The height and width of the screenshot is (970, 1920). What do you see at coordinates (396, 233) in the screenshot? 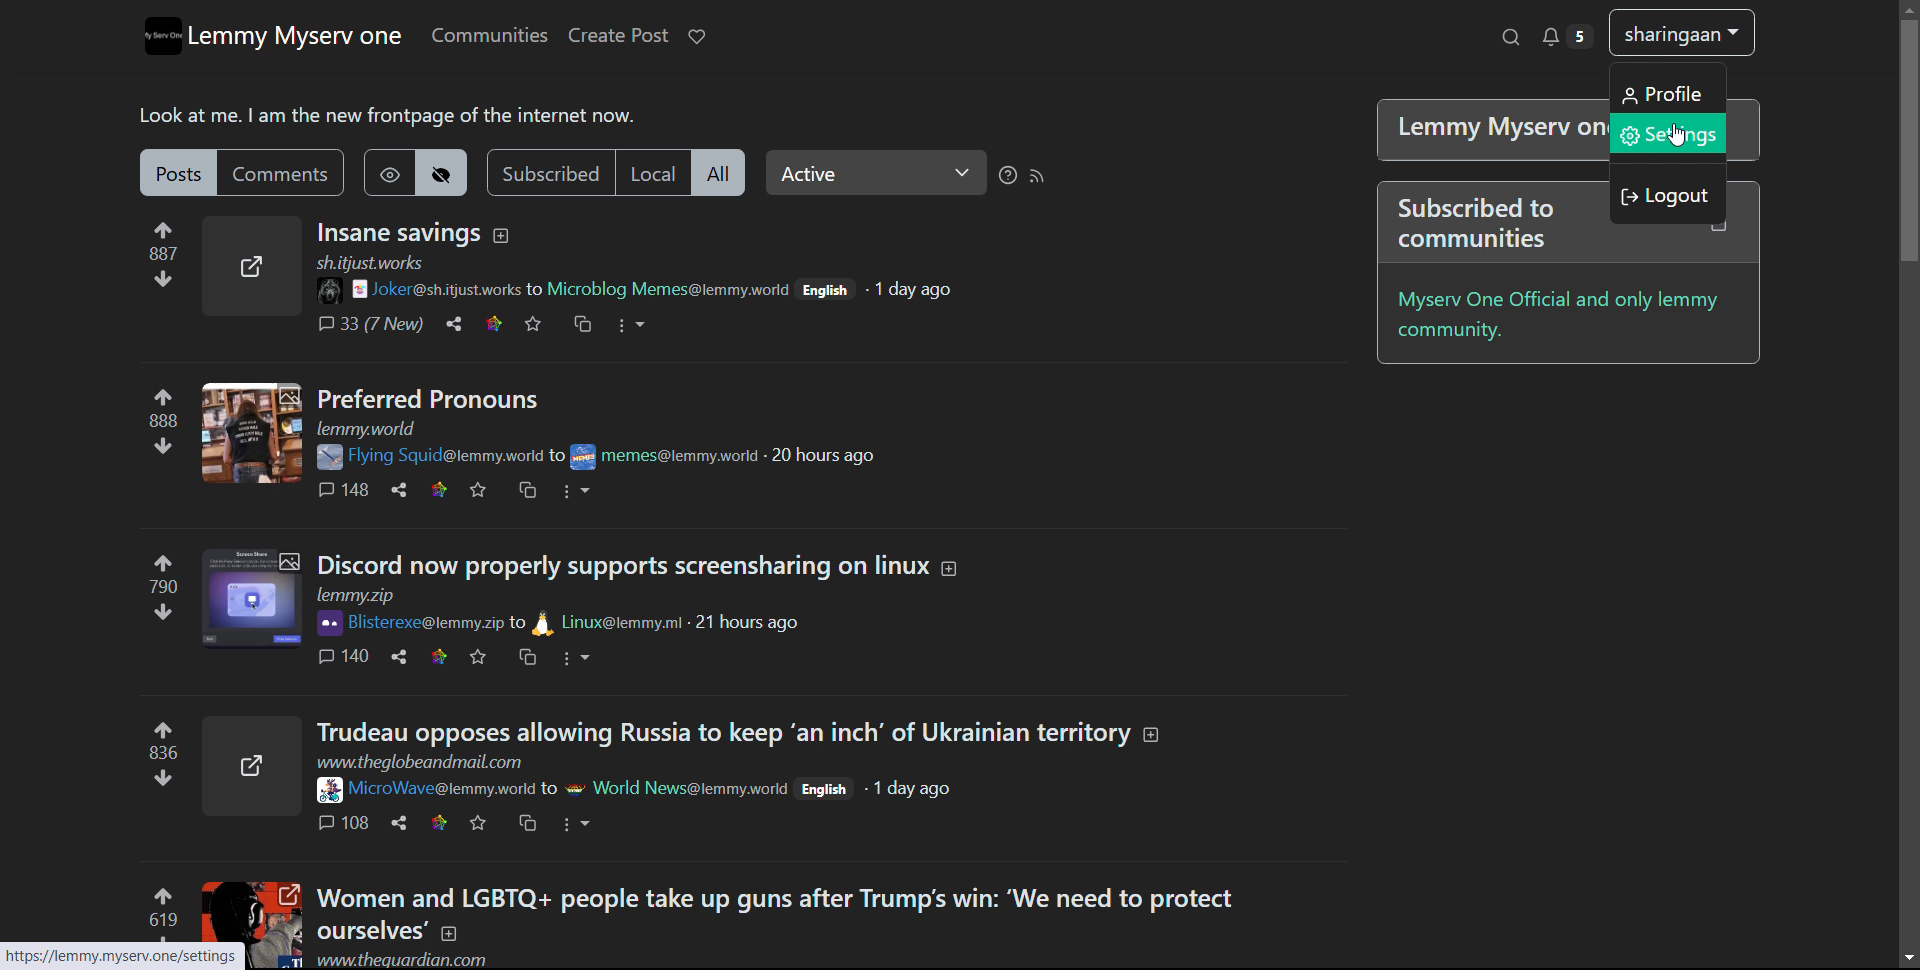
I see `title` at bounding box center [396, 233].